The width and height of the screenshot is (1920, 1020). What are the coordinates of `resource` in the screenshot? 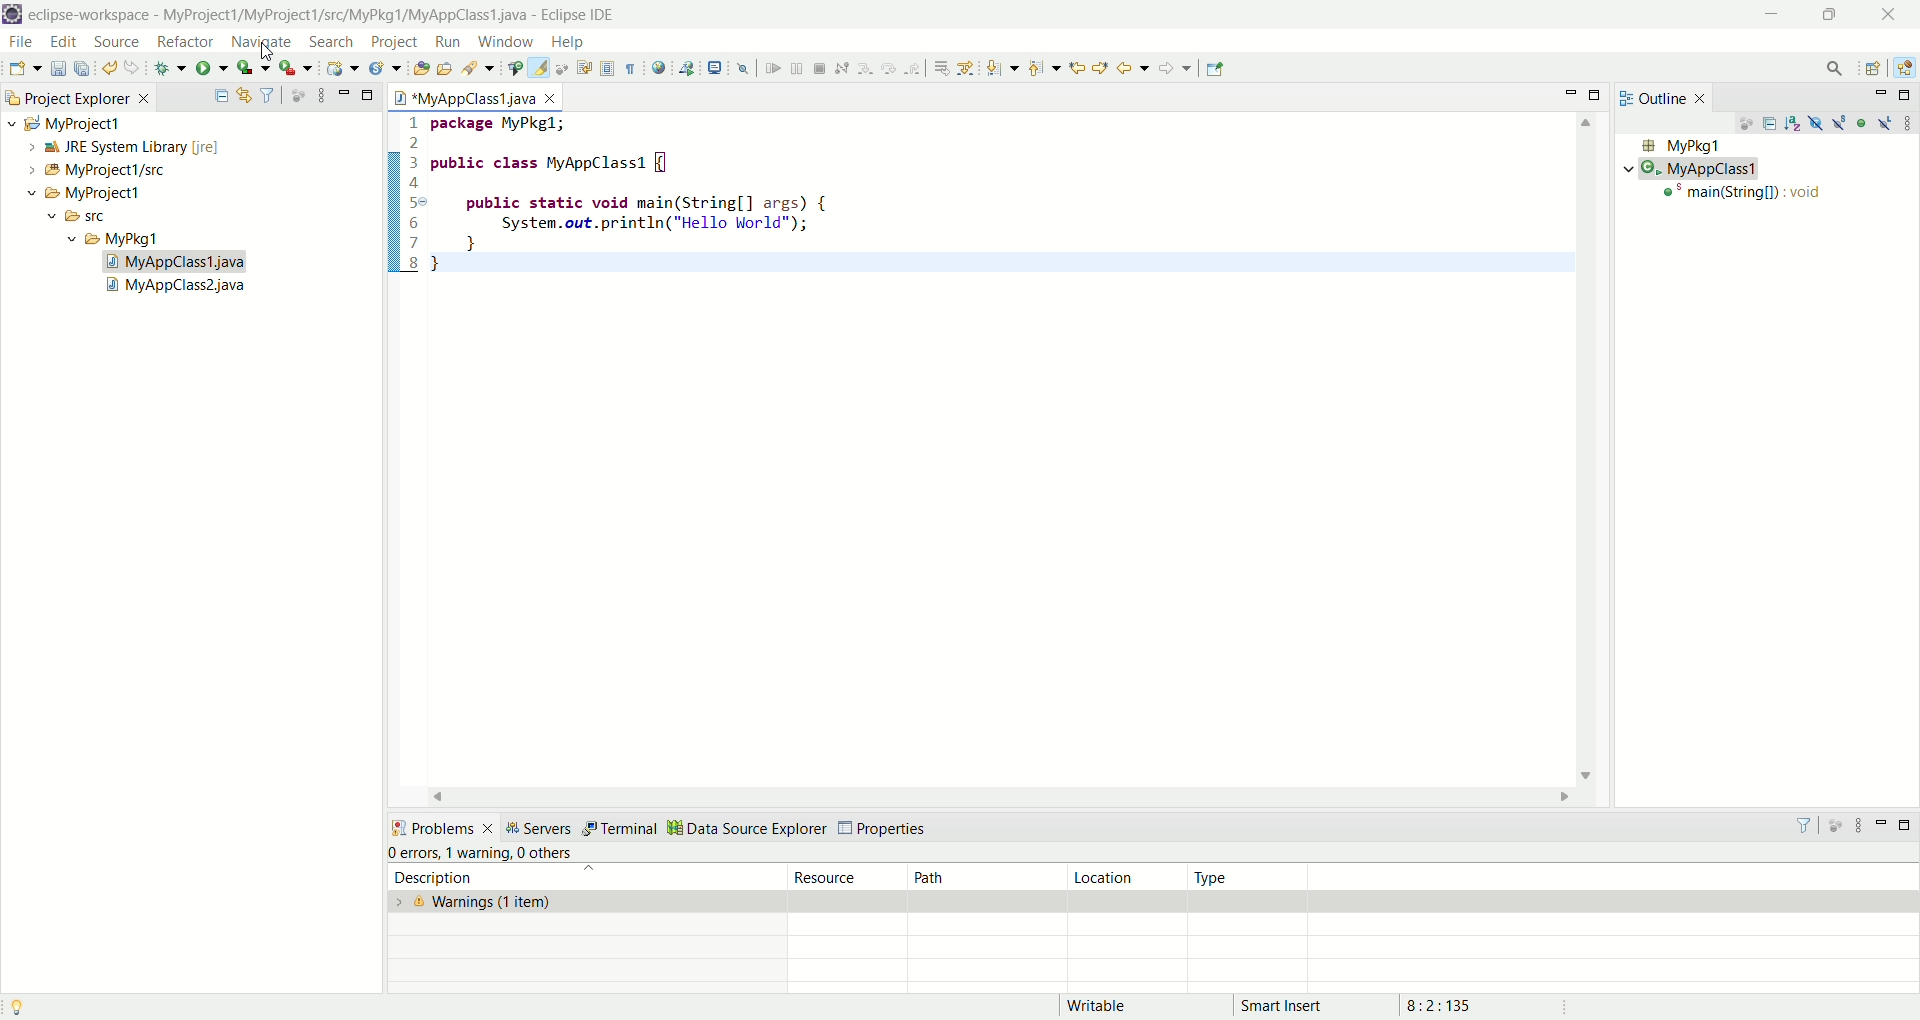 It's located at (850, 876).